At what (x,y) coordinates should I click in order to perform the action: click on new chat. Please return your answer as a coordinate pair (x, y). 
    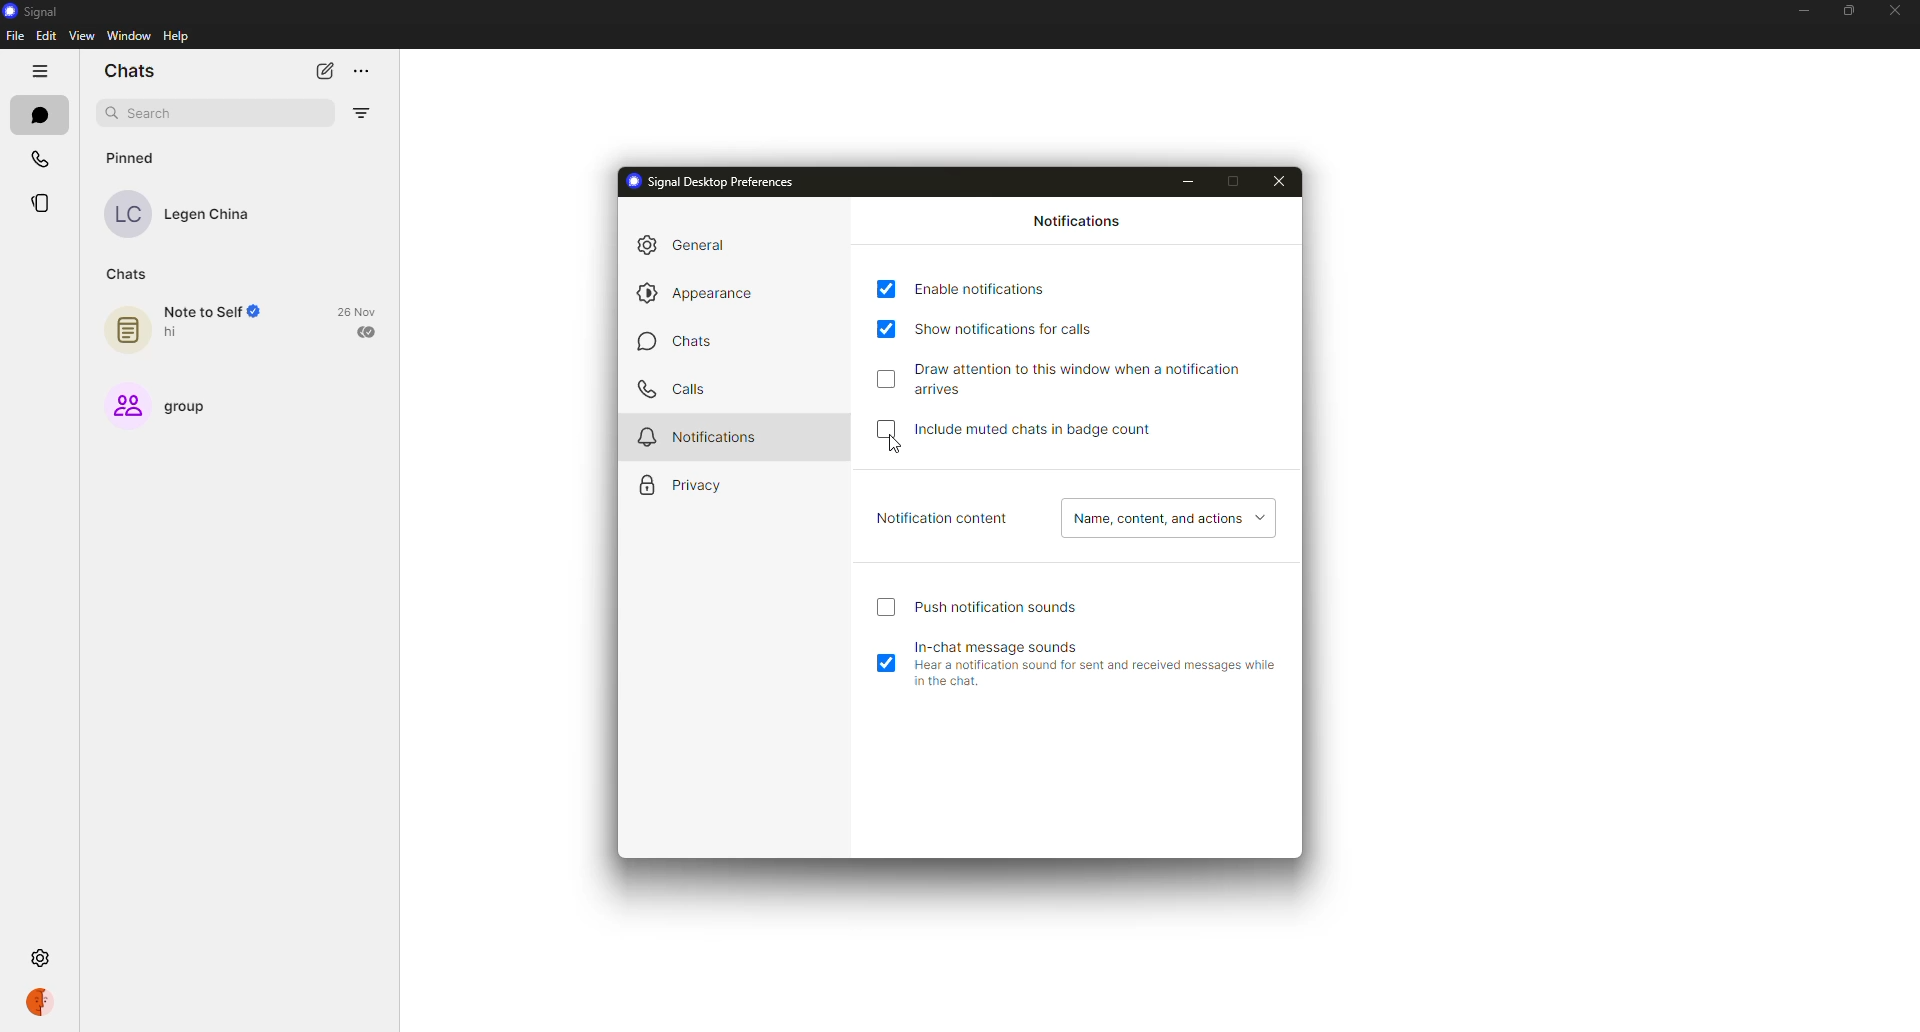
    Looking at the image, I should click on (324, 70).